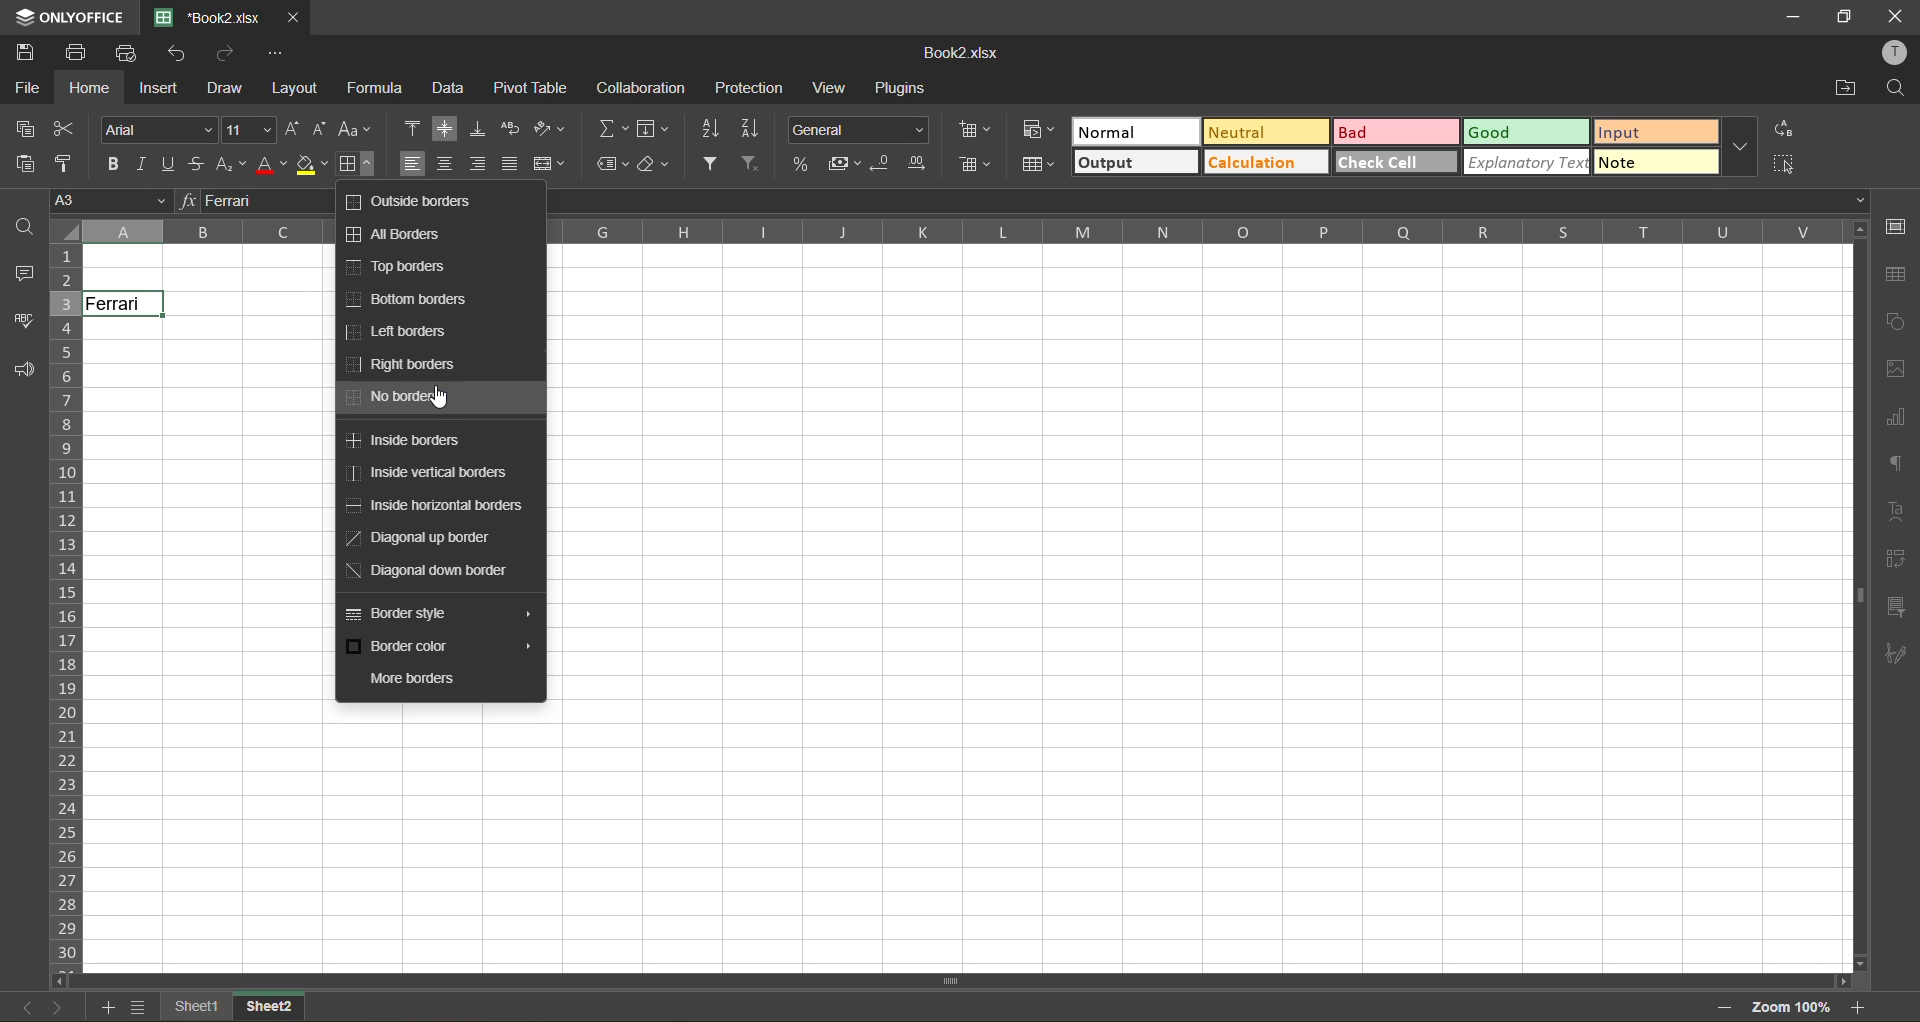 The height and width of the screenshot is (1022, 1920). I want to click on scroll right, so click(1840, 982).